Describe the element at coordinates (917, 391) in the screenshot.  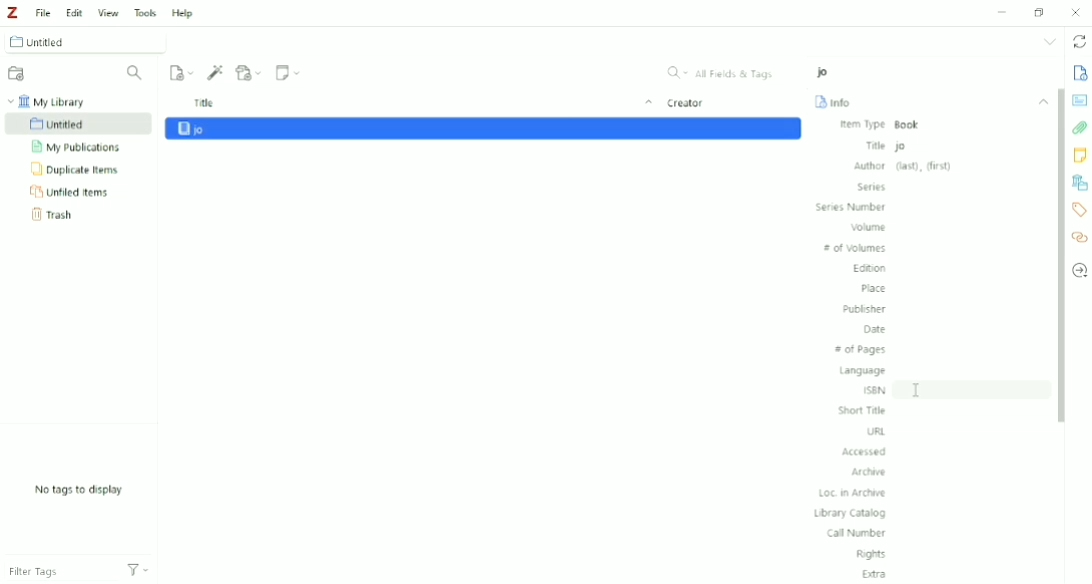
I see `Cursor` at that location.